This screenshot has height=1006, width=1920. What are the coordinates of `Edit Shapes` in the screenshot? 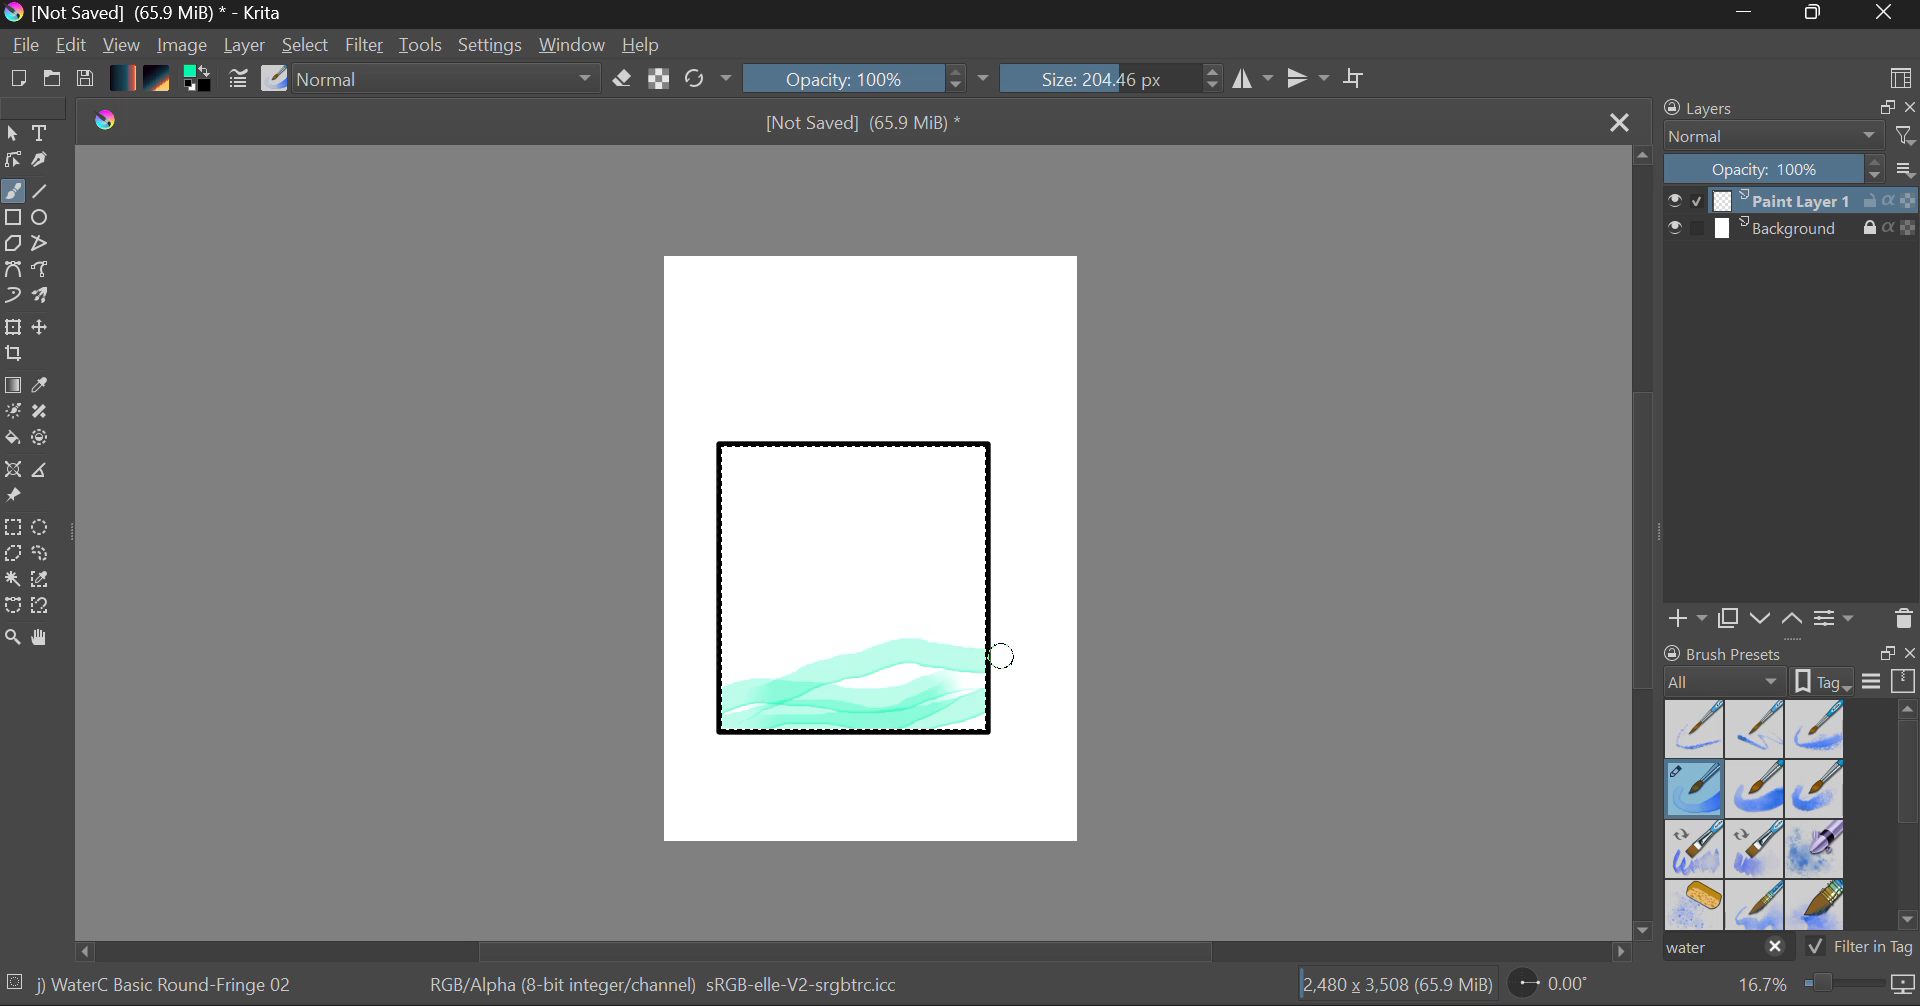 It's located at (12, 162).